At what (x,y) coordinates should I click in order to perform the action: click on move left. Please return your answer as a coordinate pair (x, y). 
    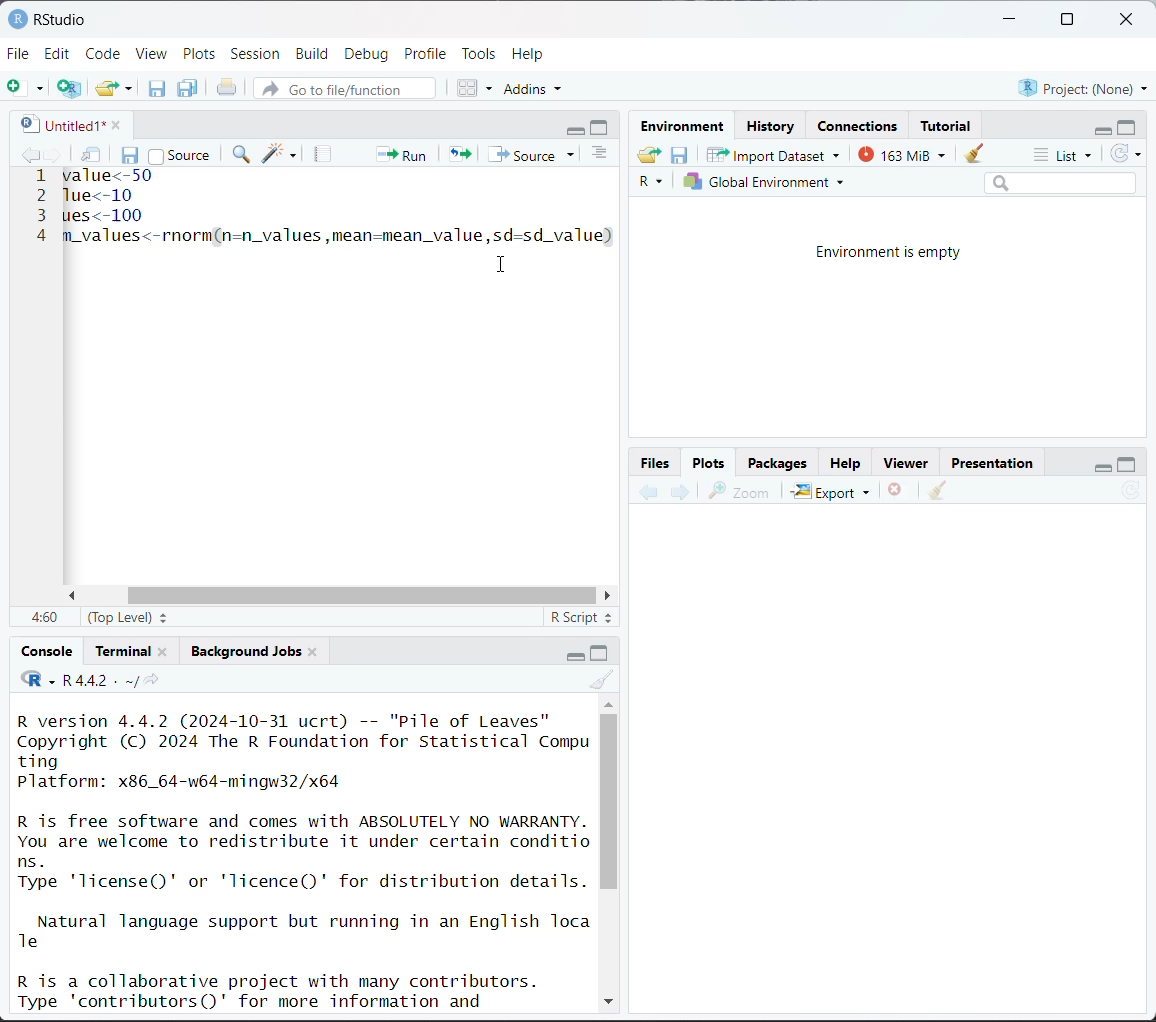
    Looking at the image, I should click on (76, 596).